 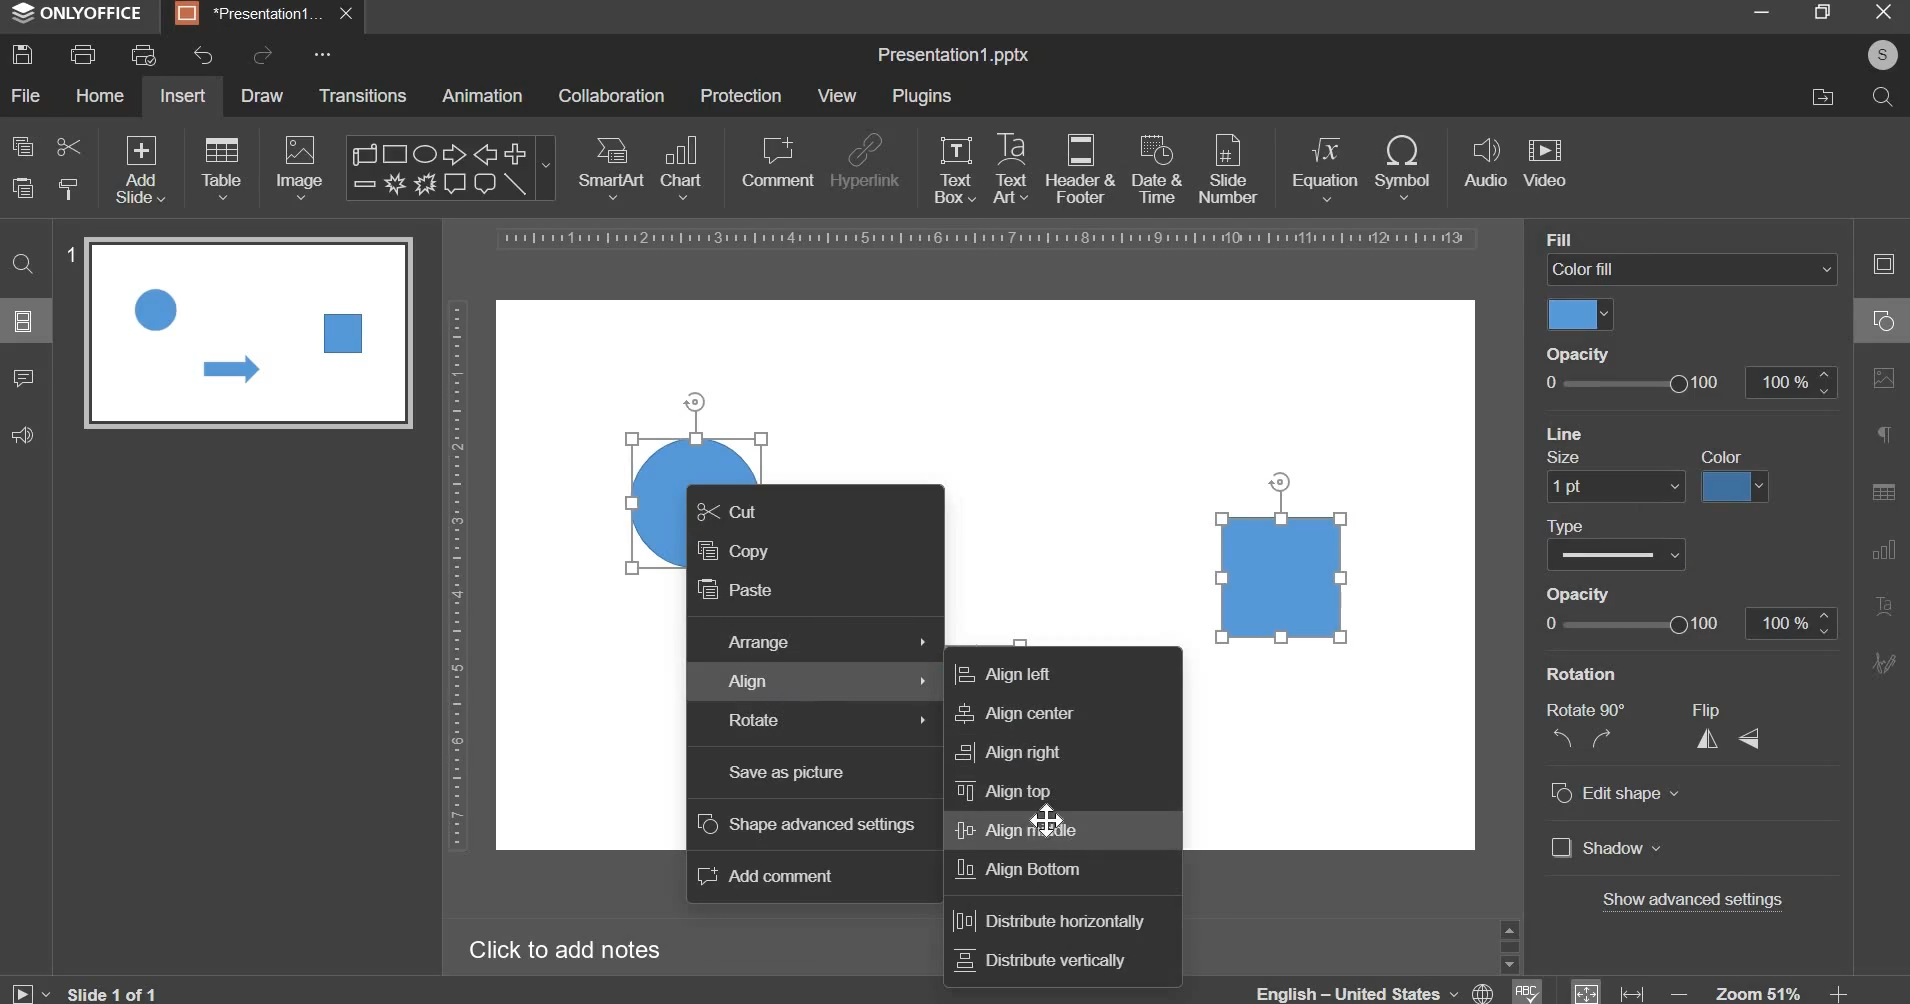 What do you see at coordinates (302, 167) in the screenshot?
I see `image` at bounding box center [302, 167].